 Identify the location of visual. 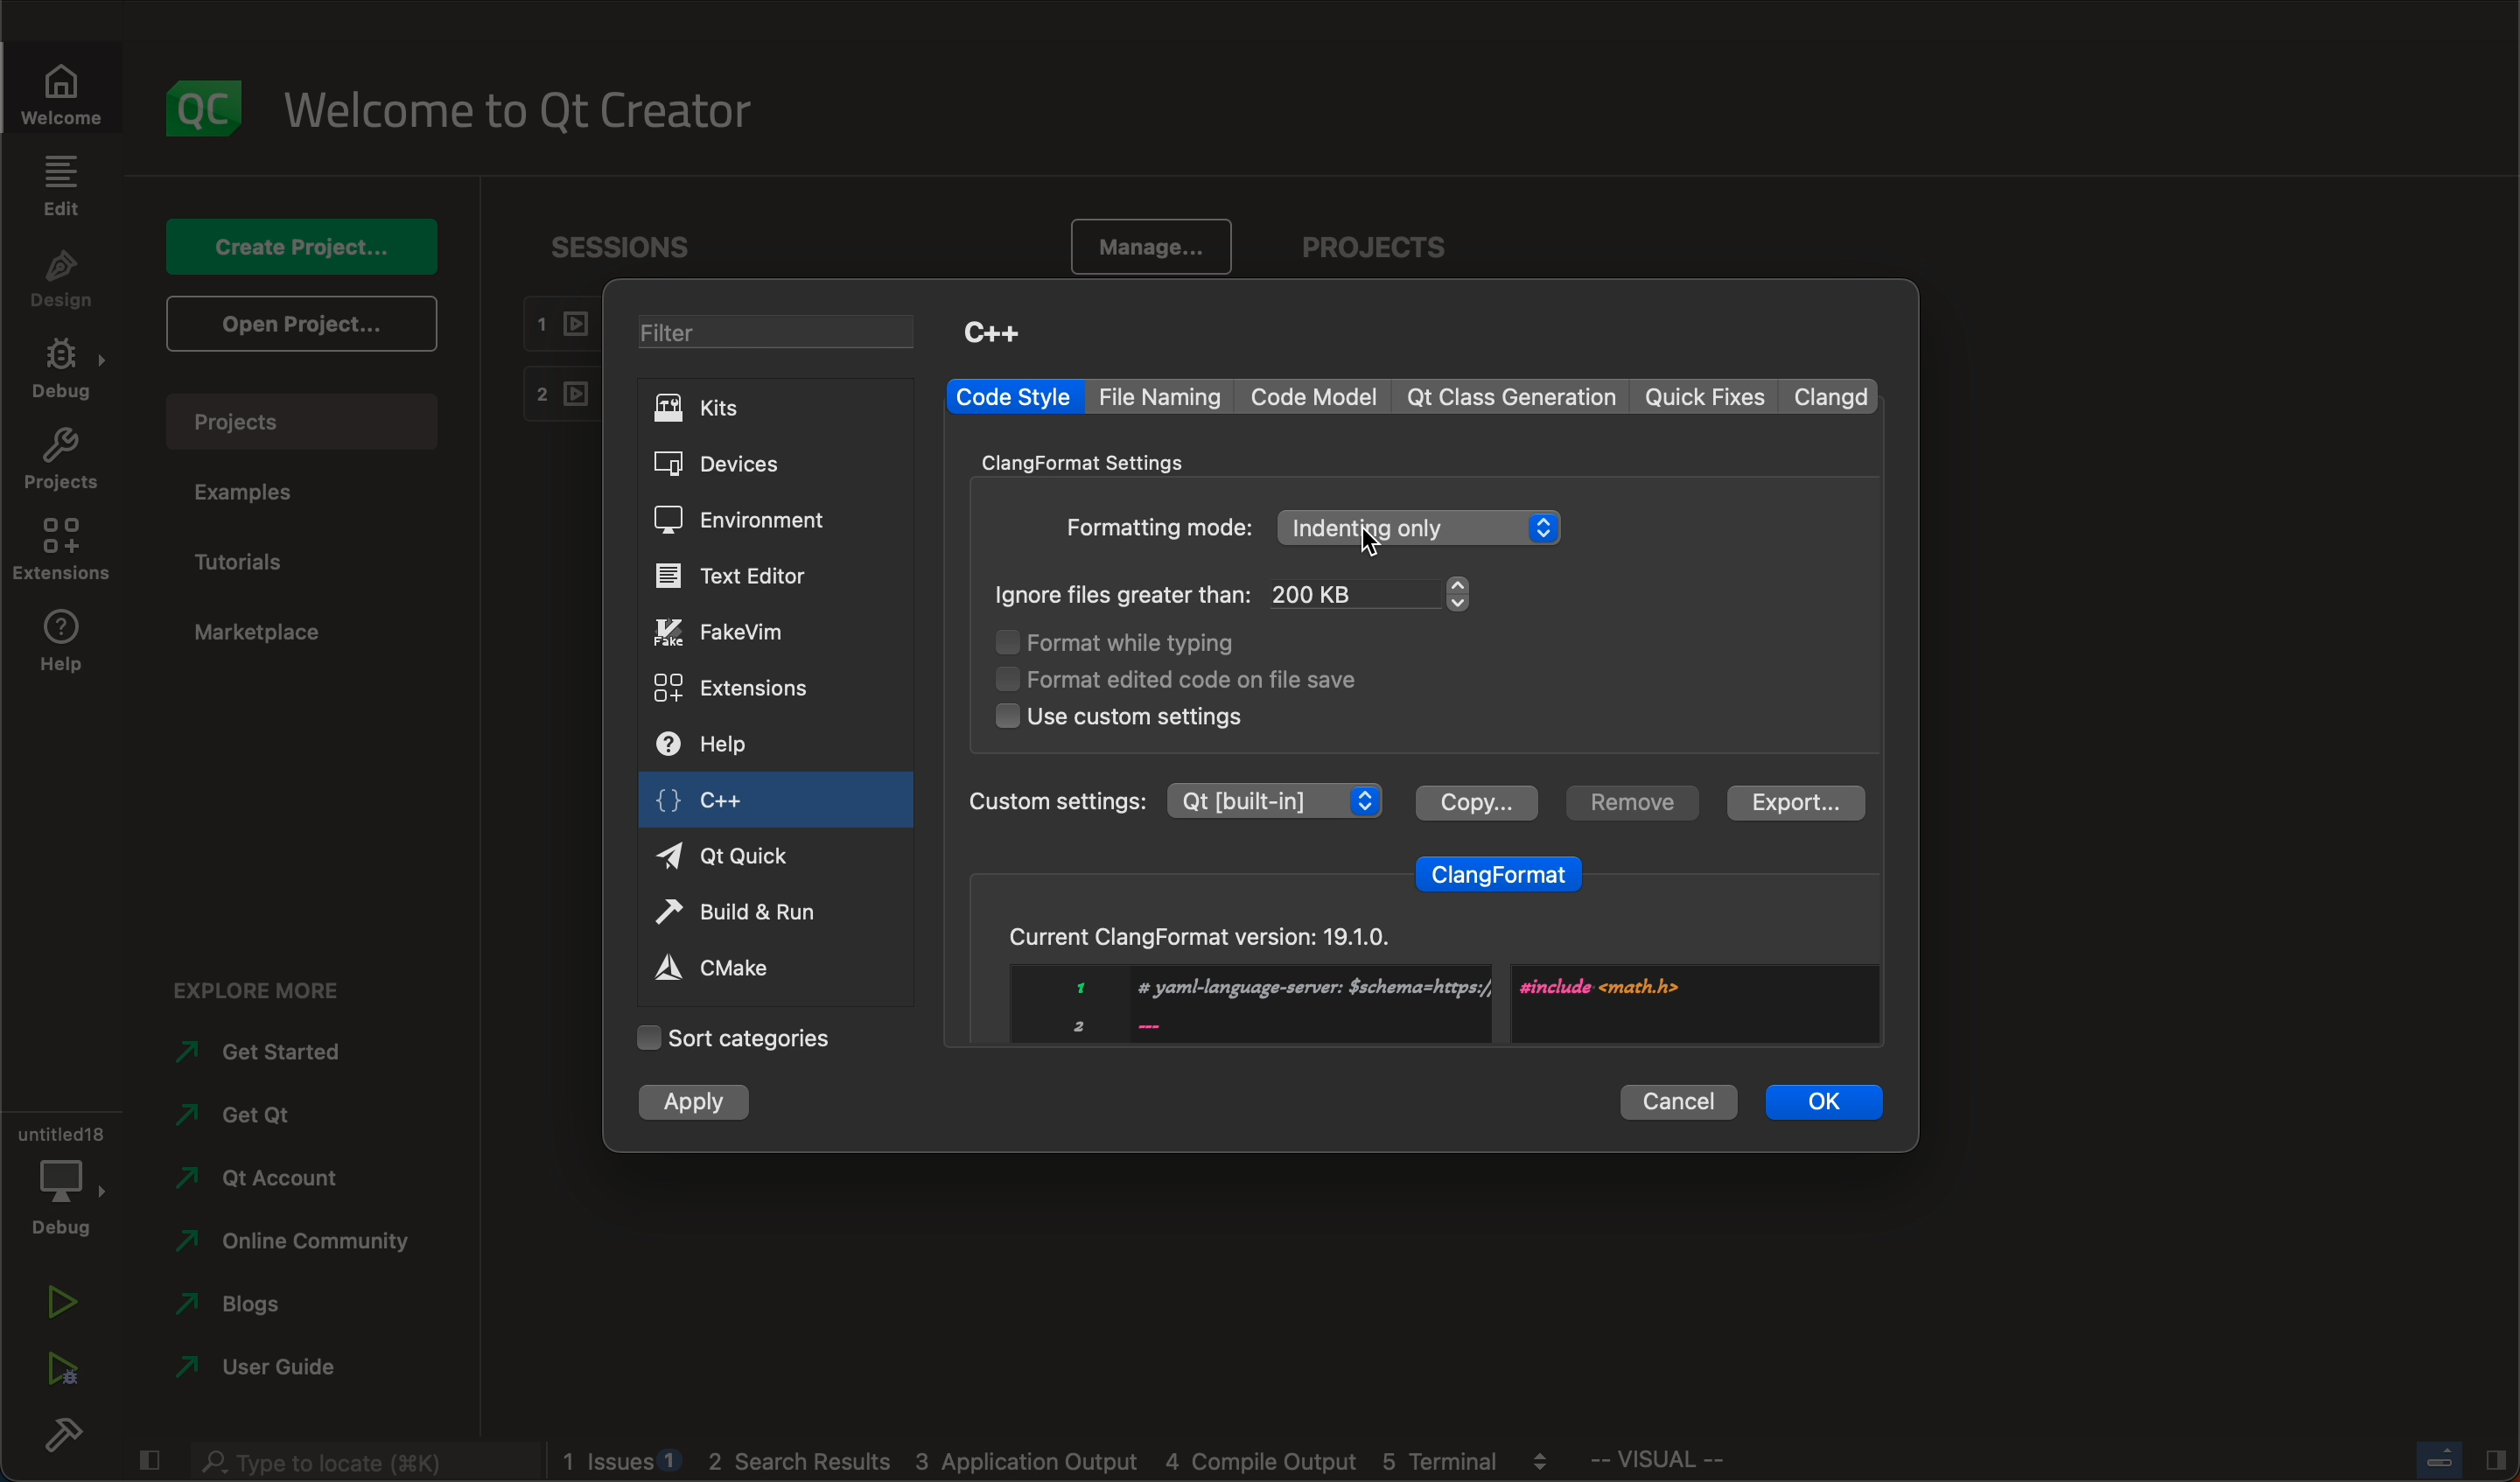
(1709, 1464).